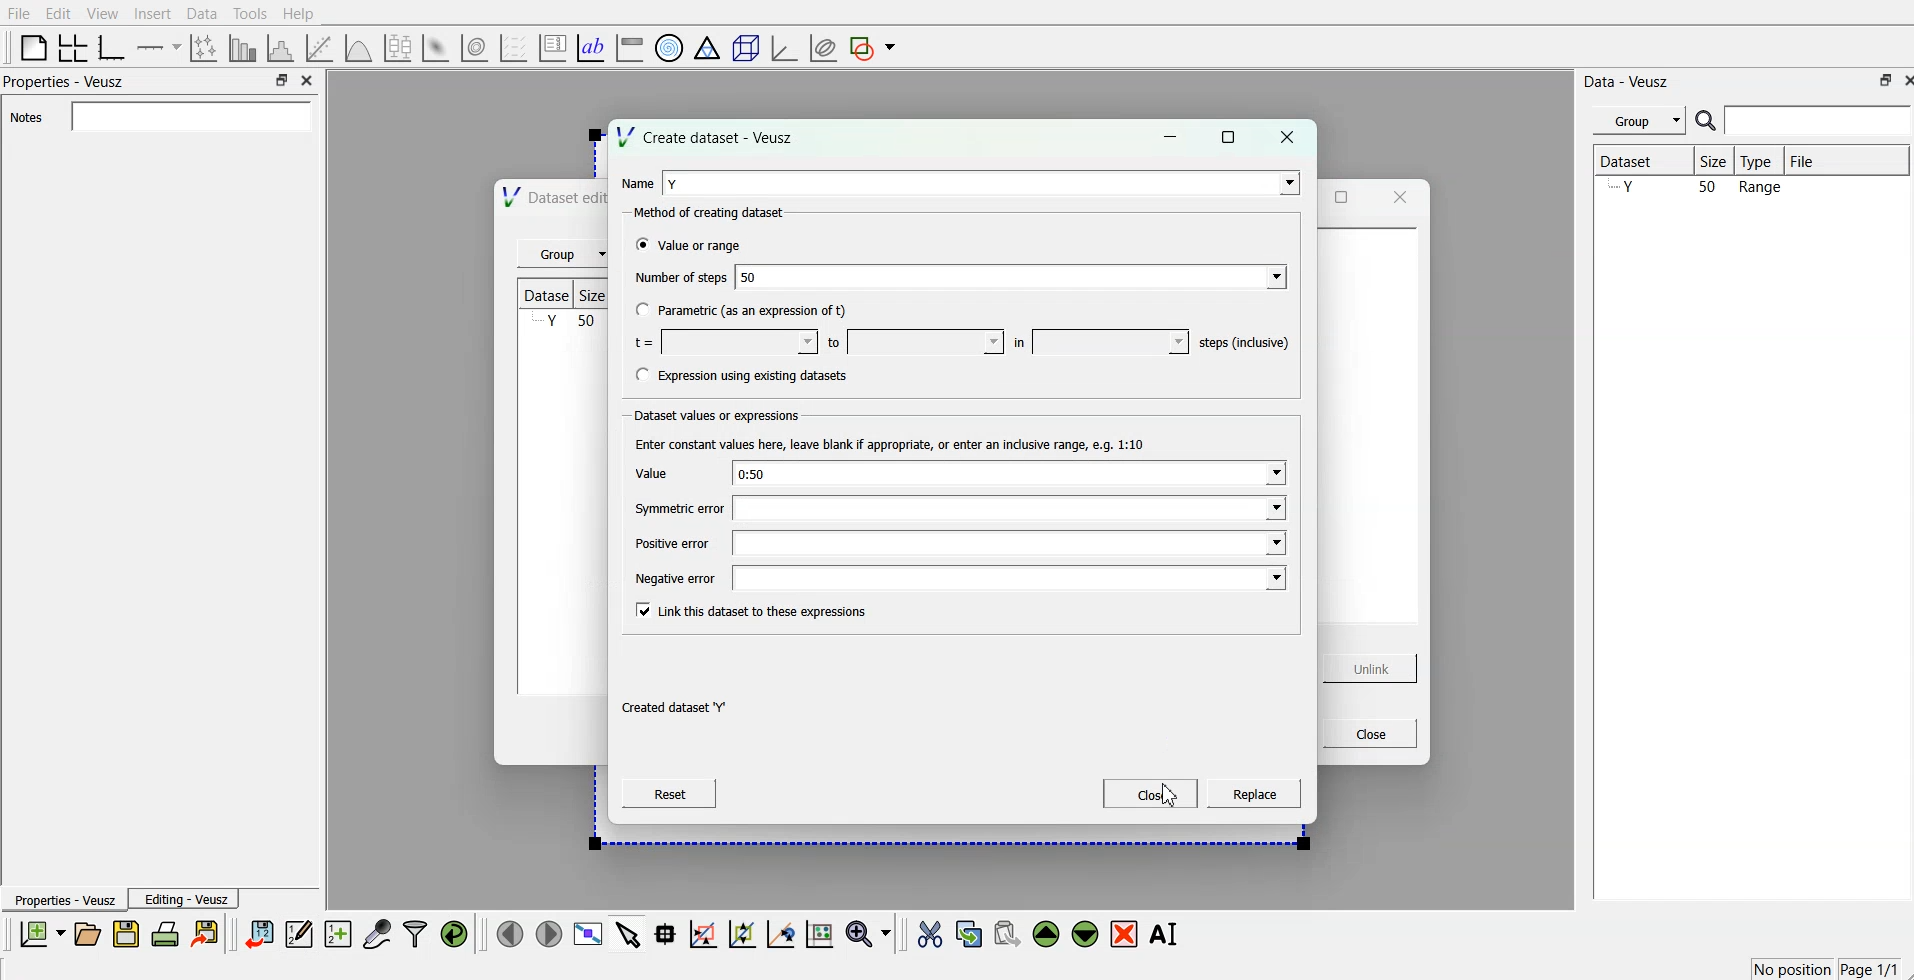 The image size is (1914, 980). Describe the element at coordinates (677, 710) in the screenshot. I see `Created dataset "Y'` at that location.